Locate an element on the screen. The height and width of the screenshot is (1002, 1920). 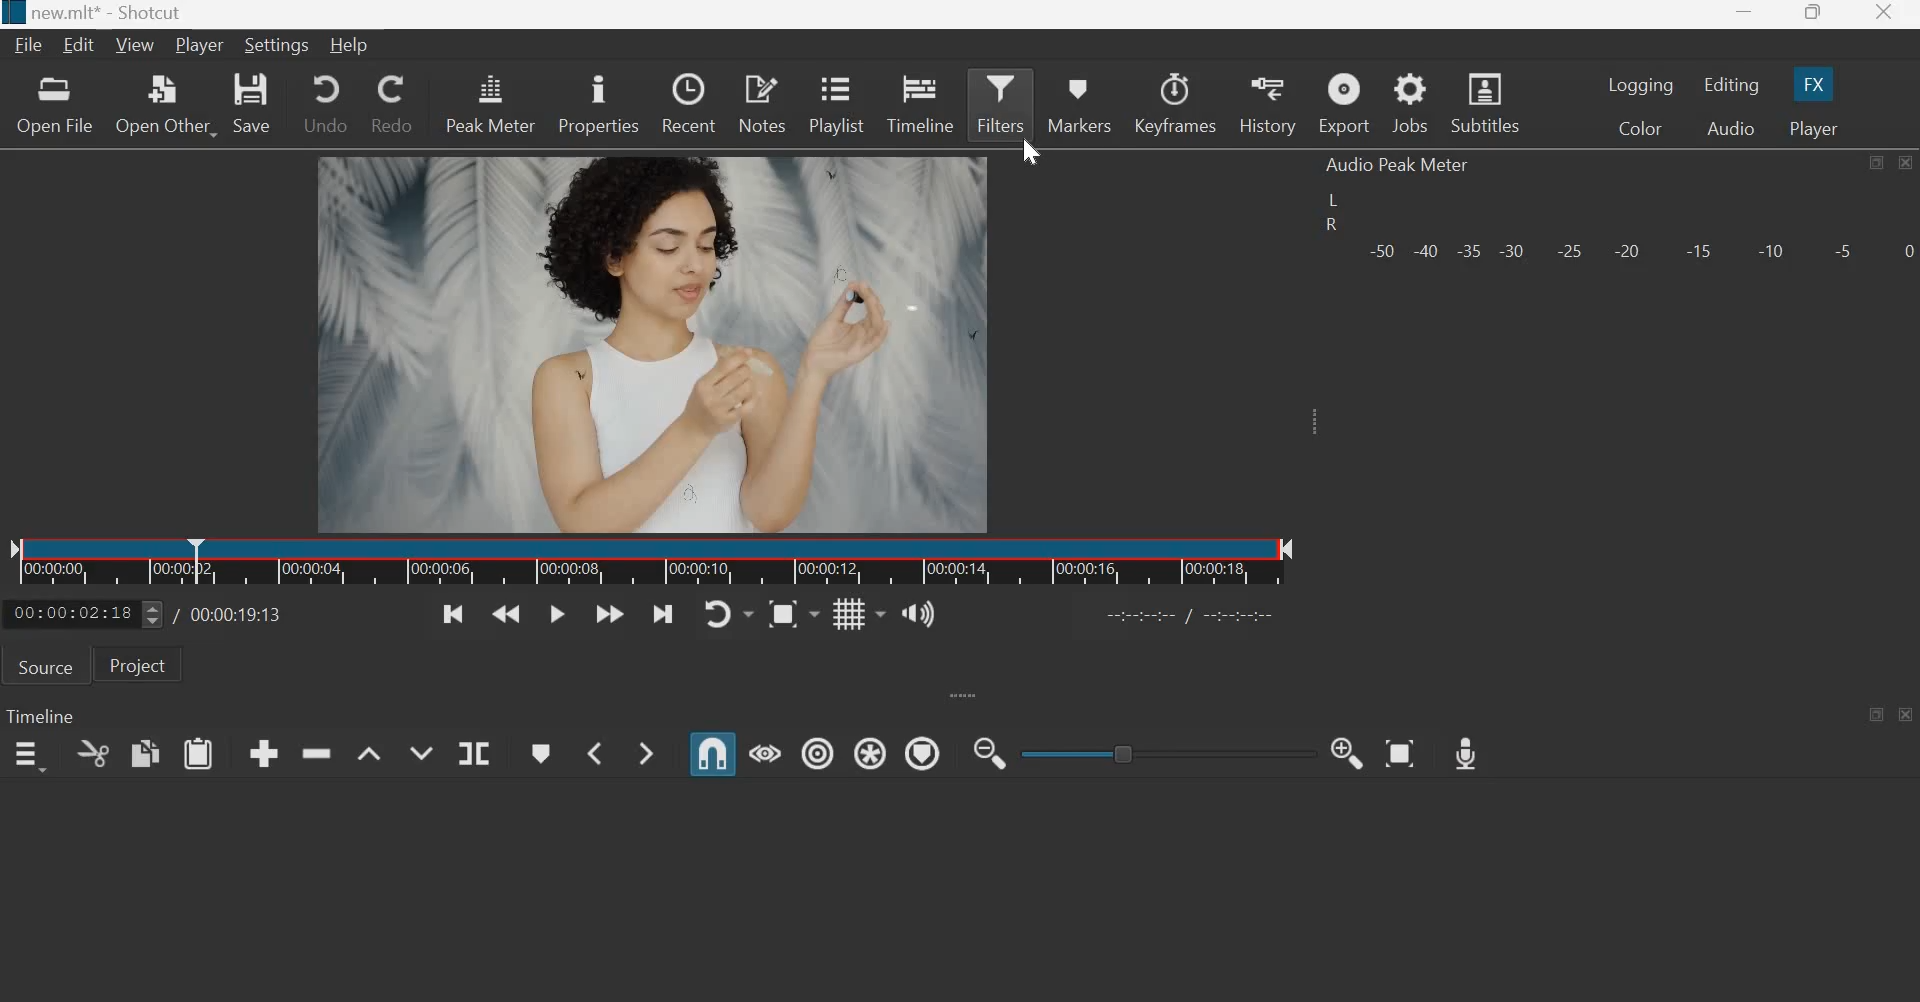
copy is located at coordinates (145, 753).